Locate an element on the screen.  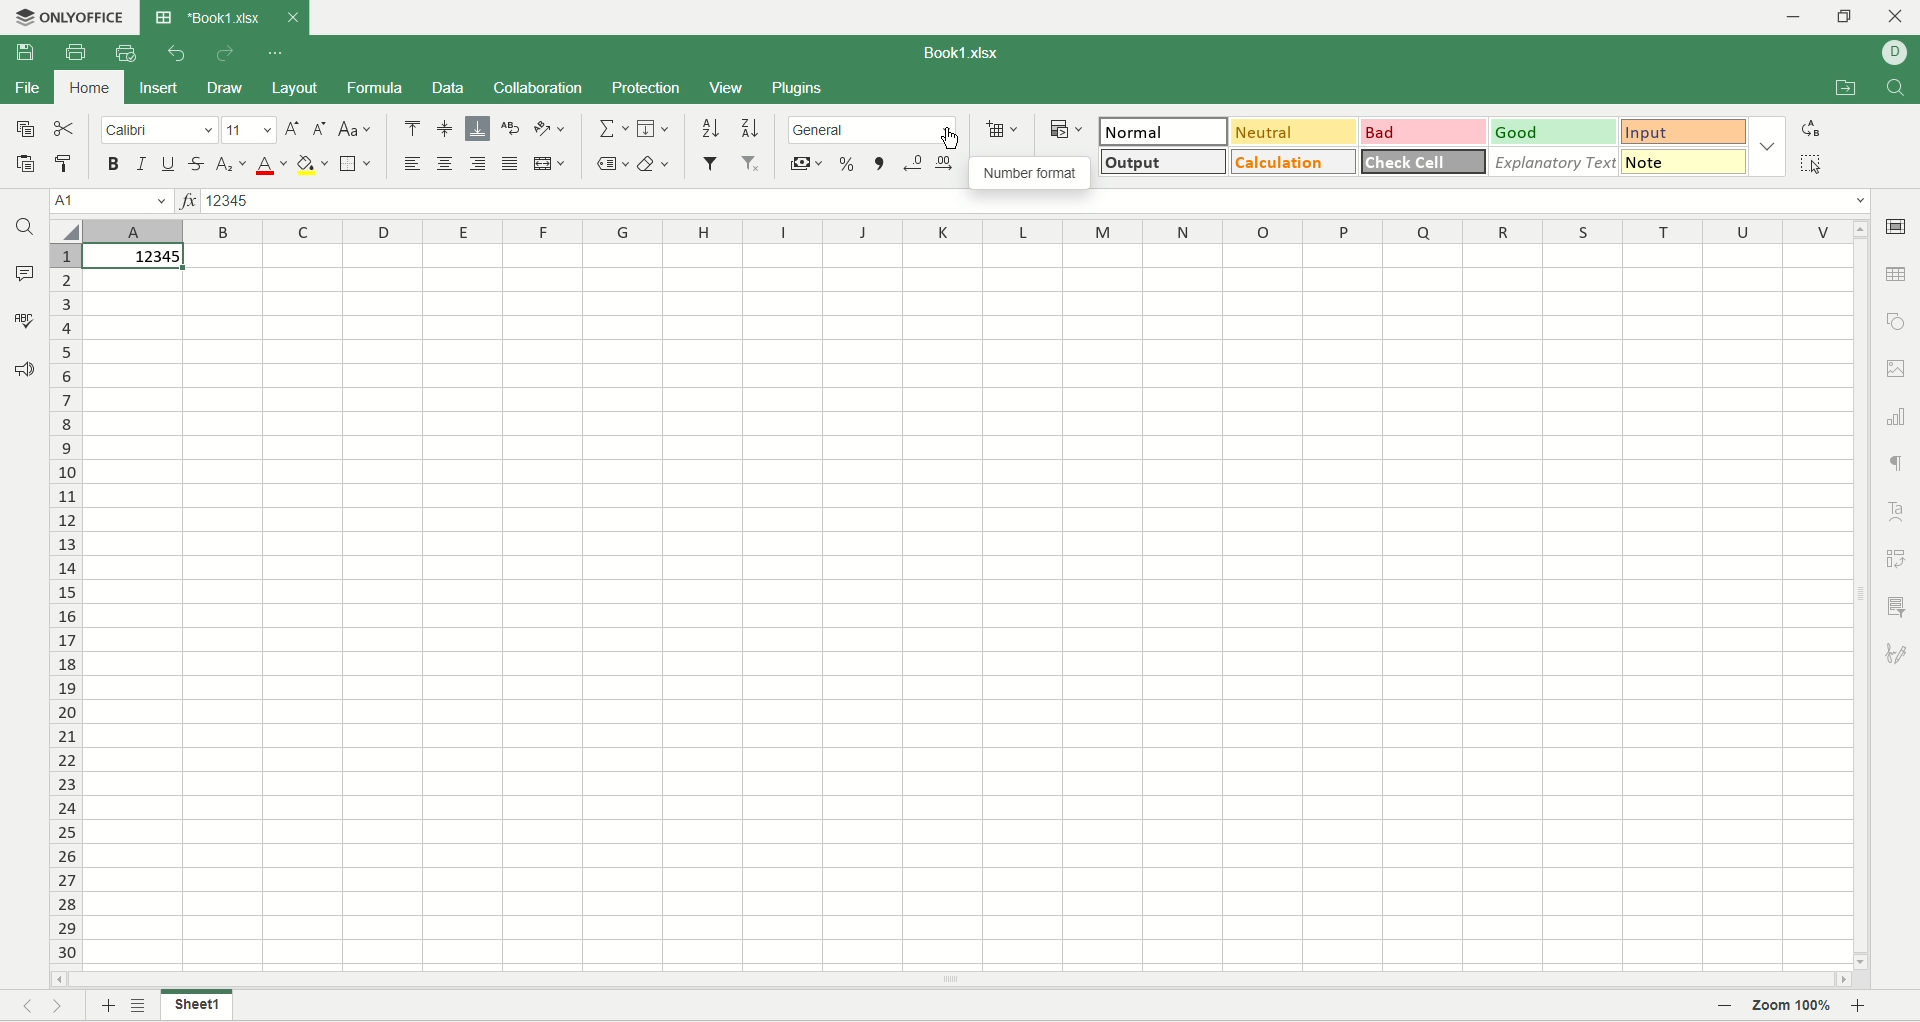
document name is located at coordinates (964, 53).